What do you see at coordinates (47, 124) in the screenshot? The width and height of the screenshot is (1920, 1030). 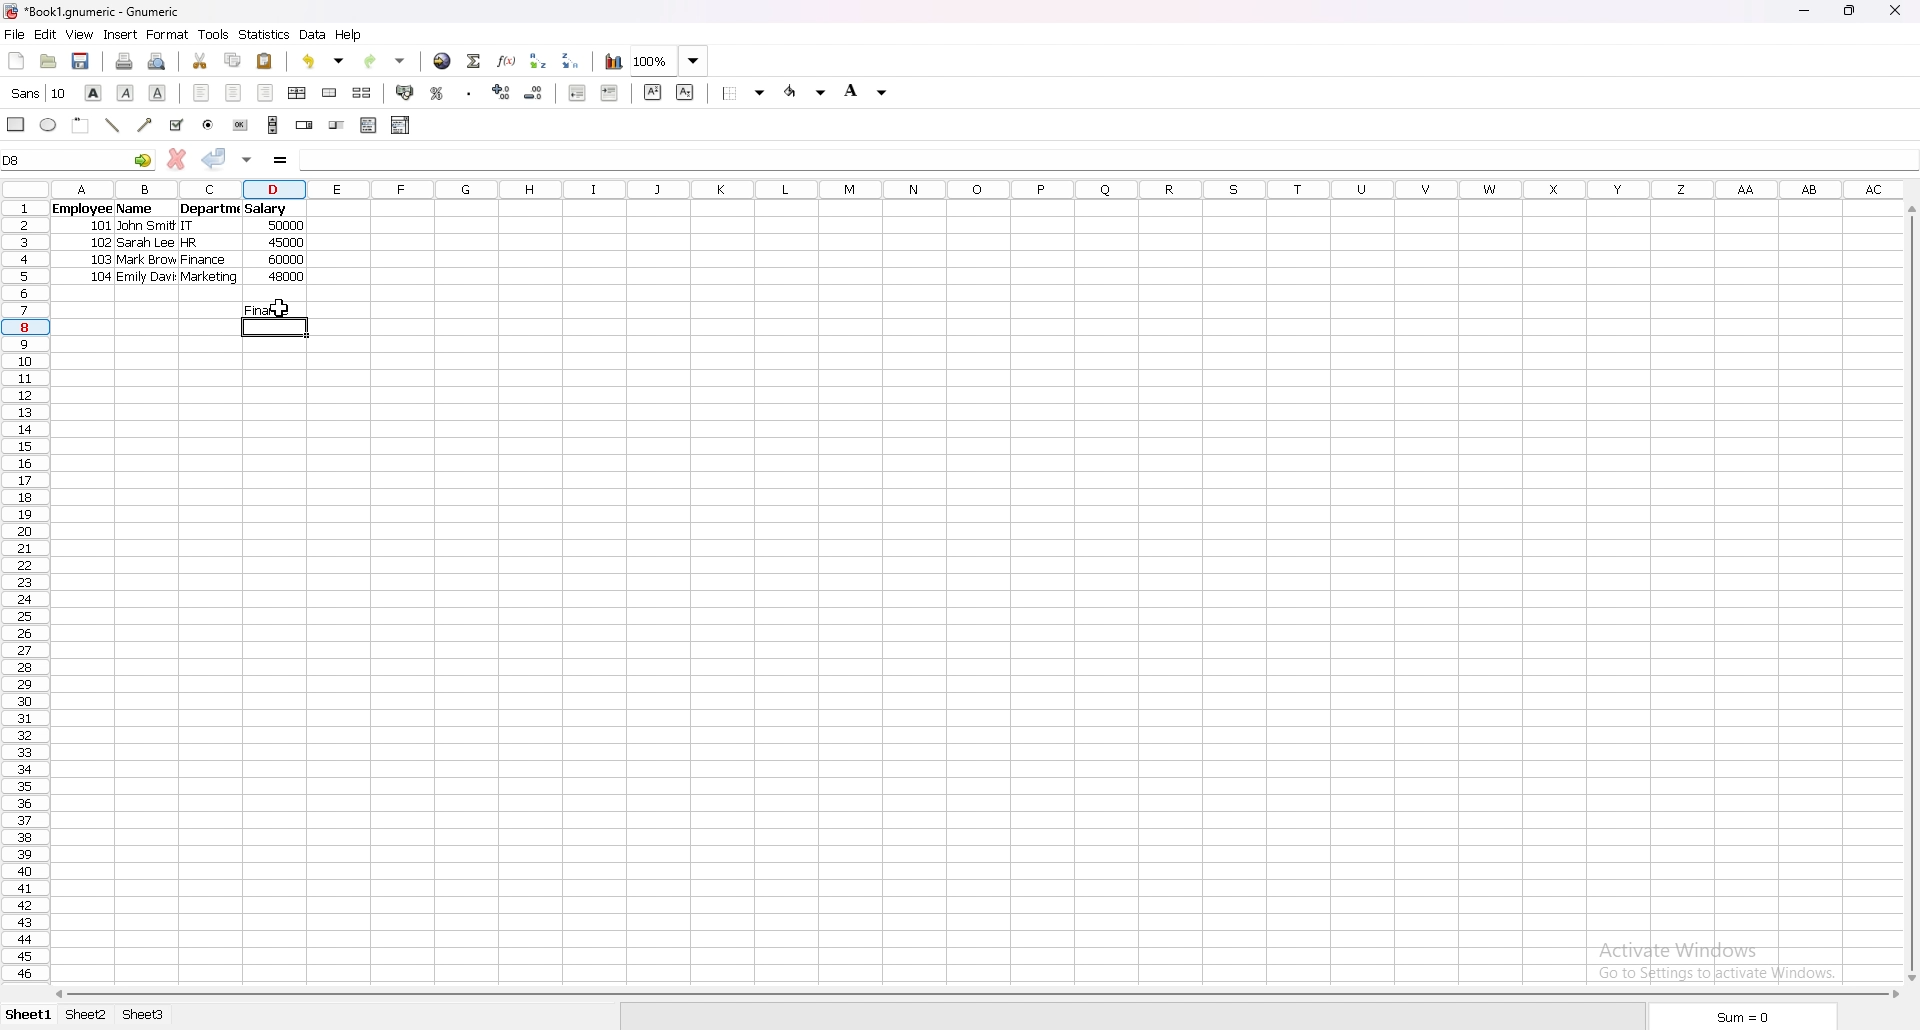 I see `ellipse` at bounding box center [47, 124].